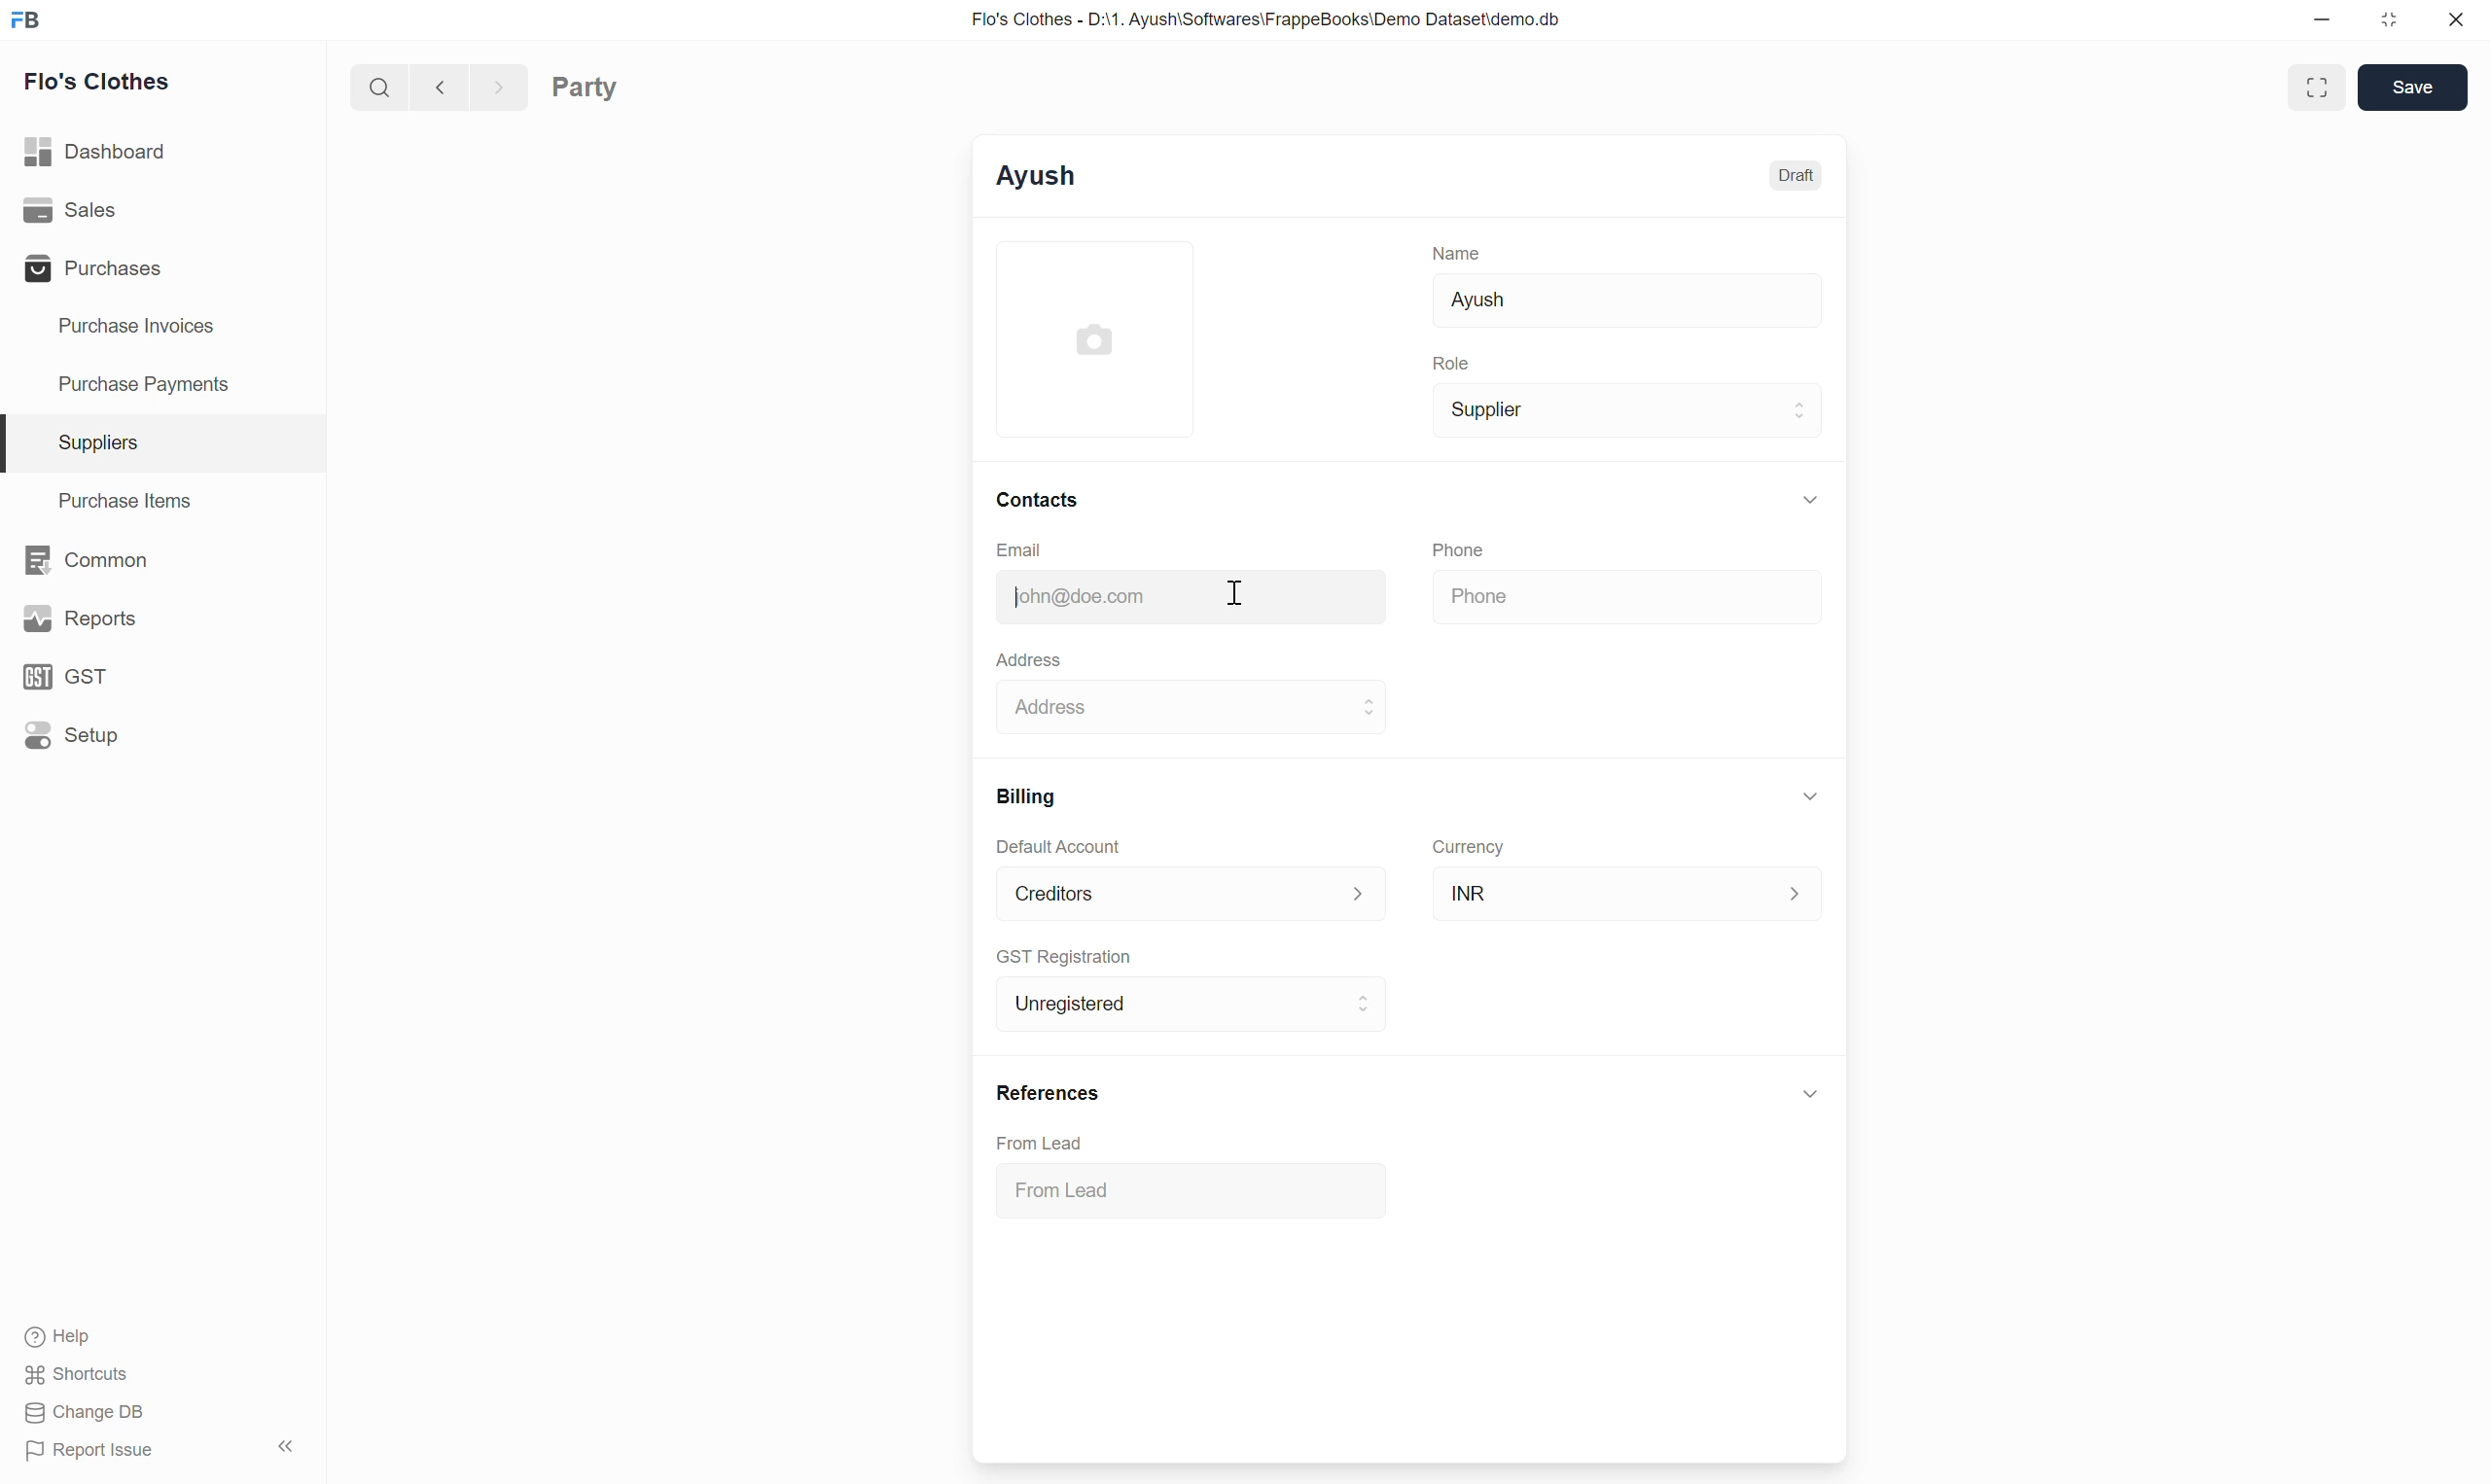  What do you see at coordinates (162, 210) in the screenshot?
I see `Sales` at bounding box center [162, 210].